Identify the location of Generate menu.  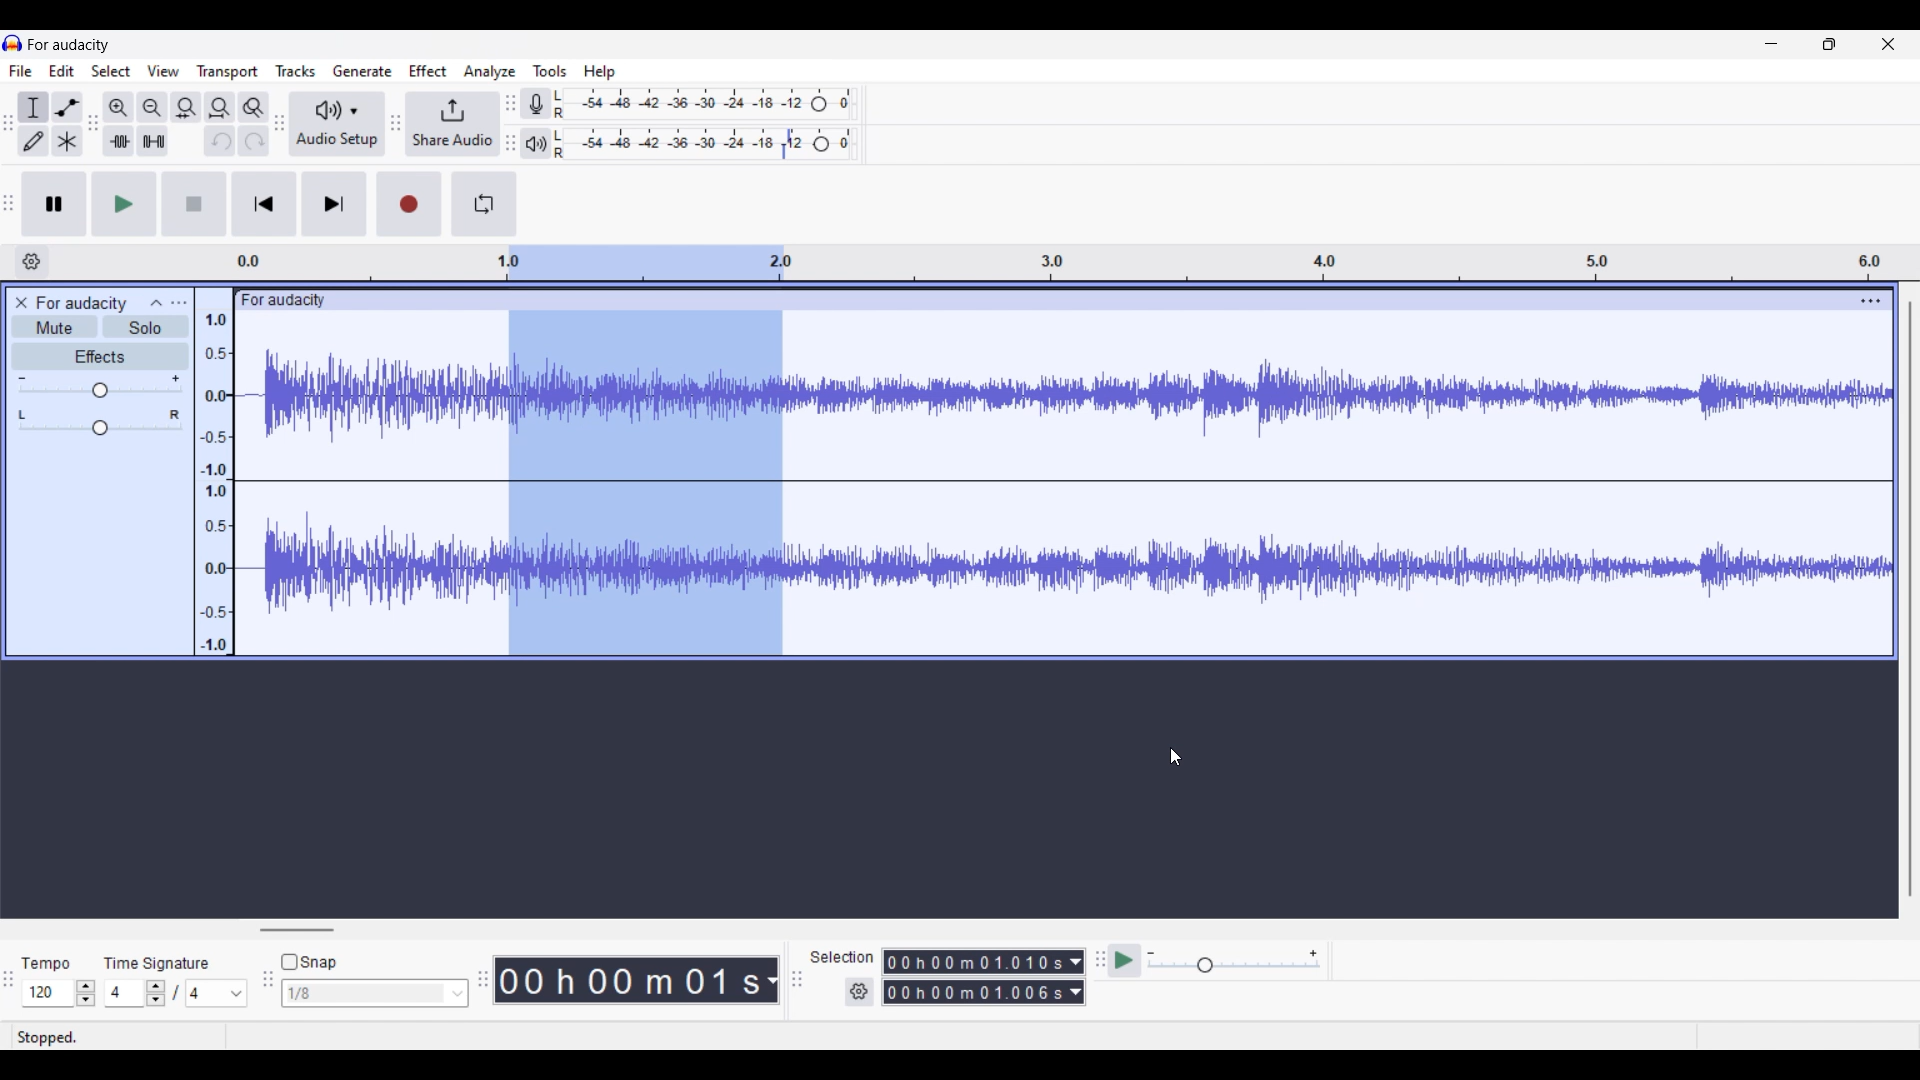
(362, 71).